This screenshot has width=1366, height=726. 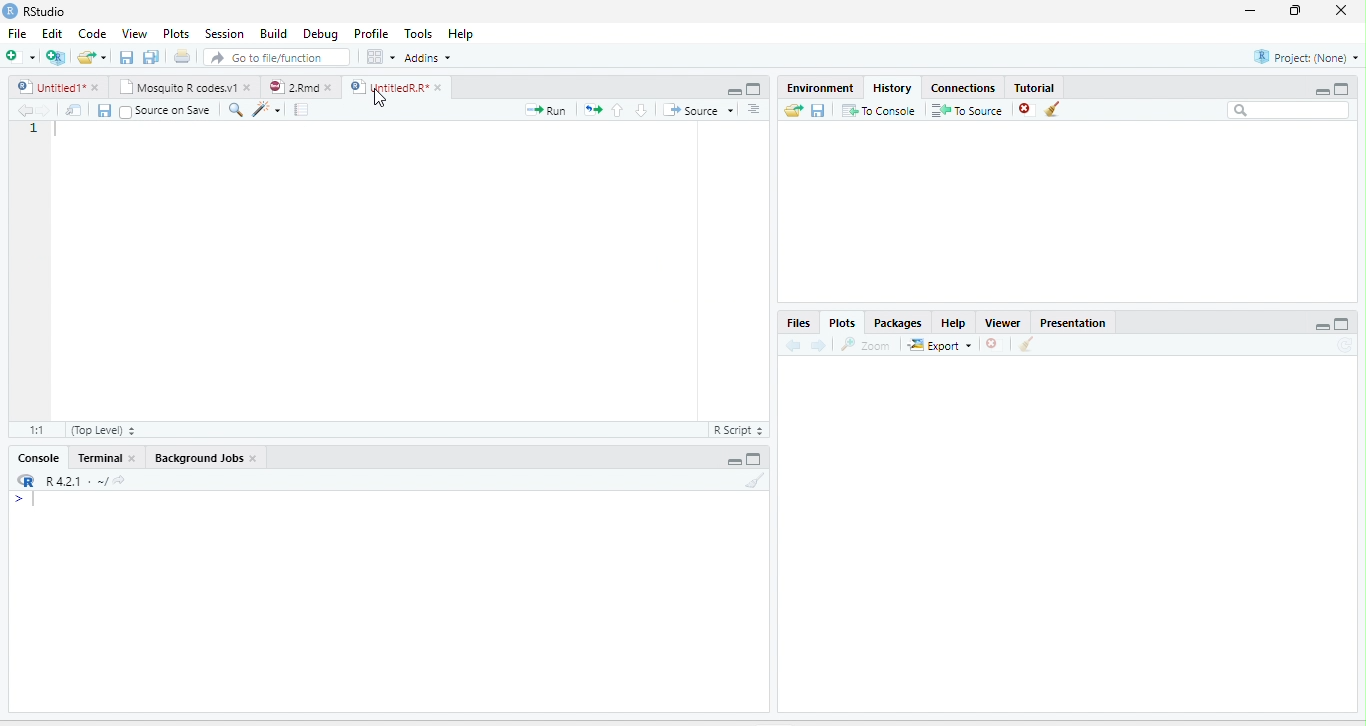 I want to click on Clear console, so click(x=756, y=480).